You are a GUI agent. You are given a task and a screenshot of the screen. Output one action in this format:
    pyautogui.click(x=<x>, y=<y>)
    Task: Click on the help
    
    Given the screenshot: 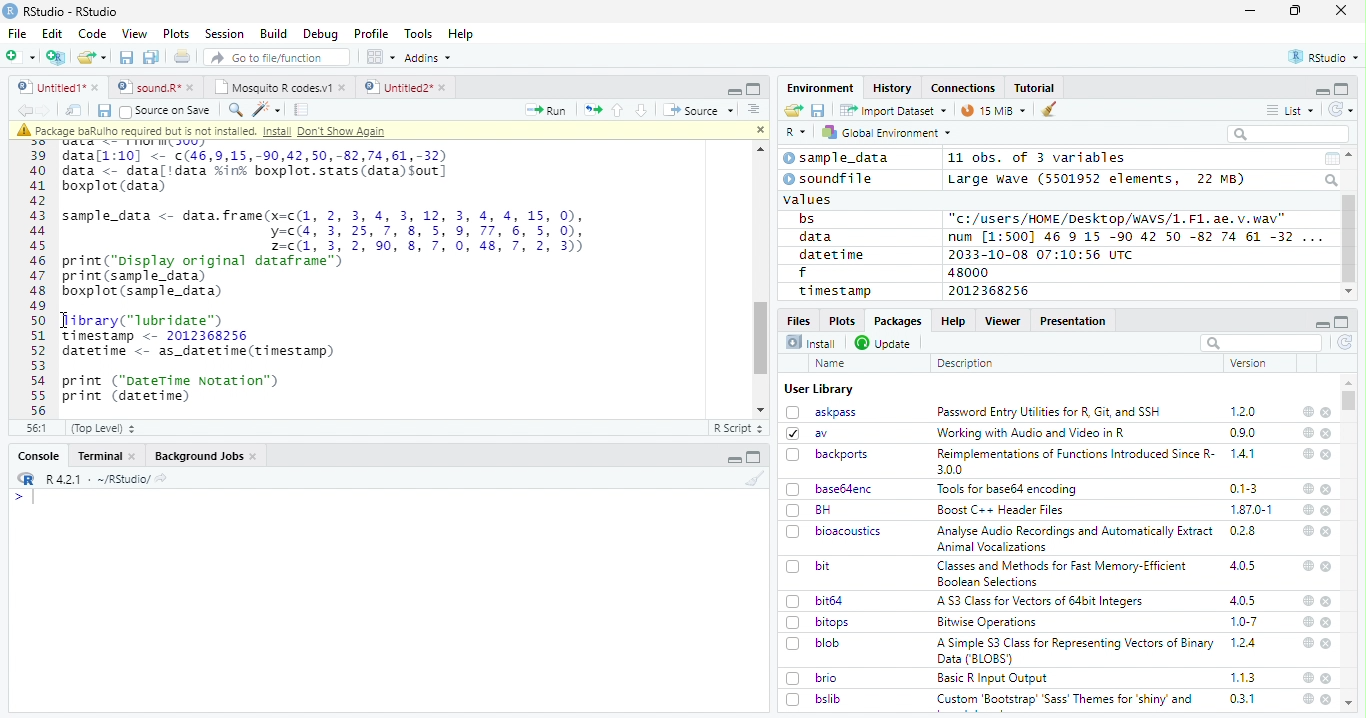 What is the action you would take?
    pyautogui.click(x=1308, y=489)
    